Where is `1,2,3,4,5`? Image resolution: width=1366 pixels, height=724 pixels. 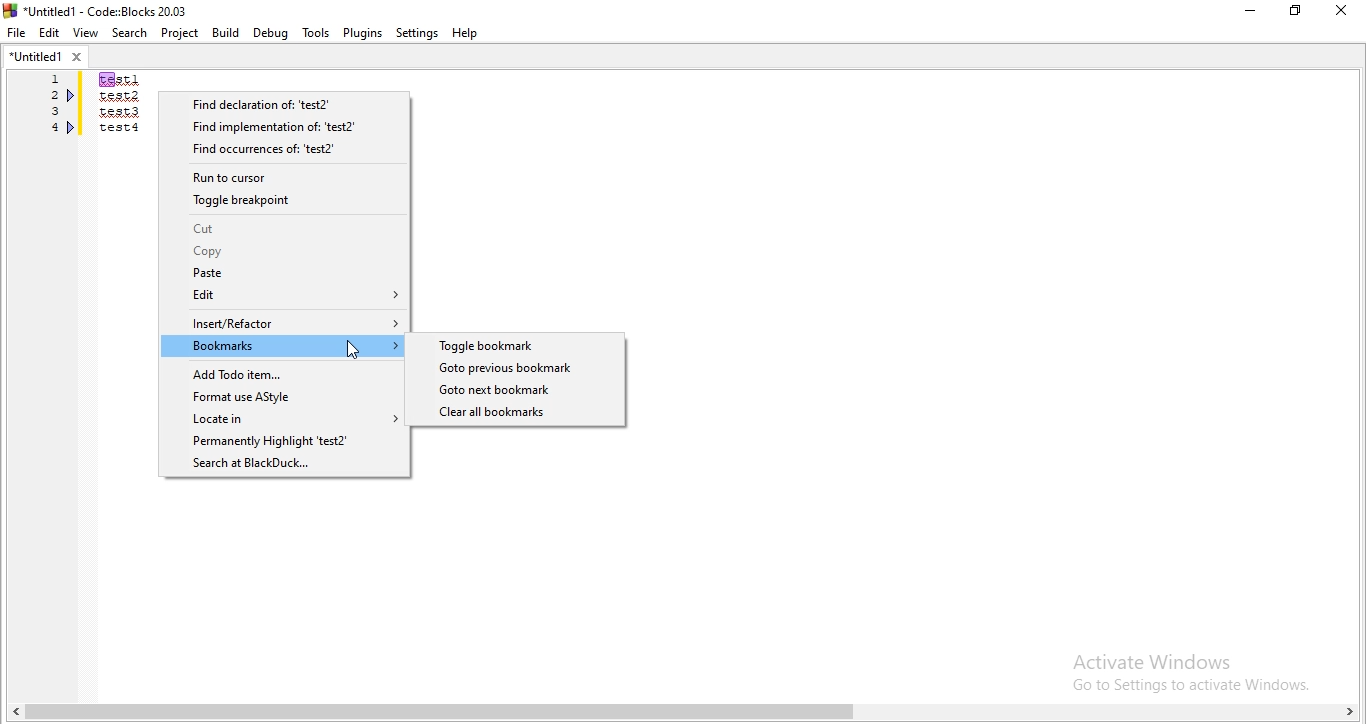 1,2,3,4,5 is located at coordinates (49, 118).